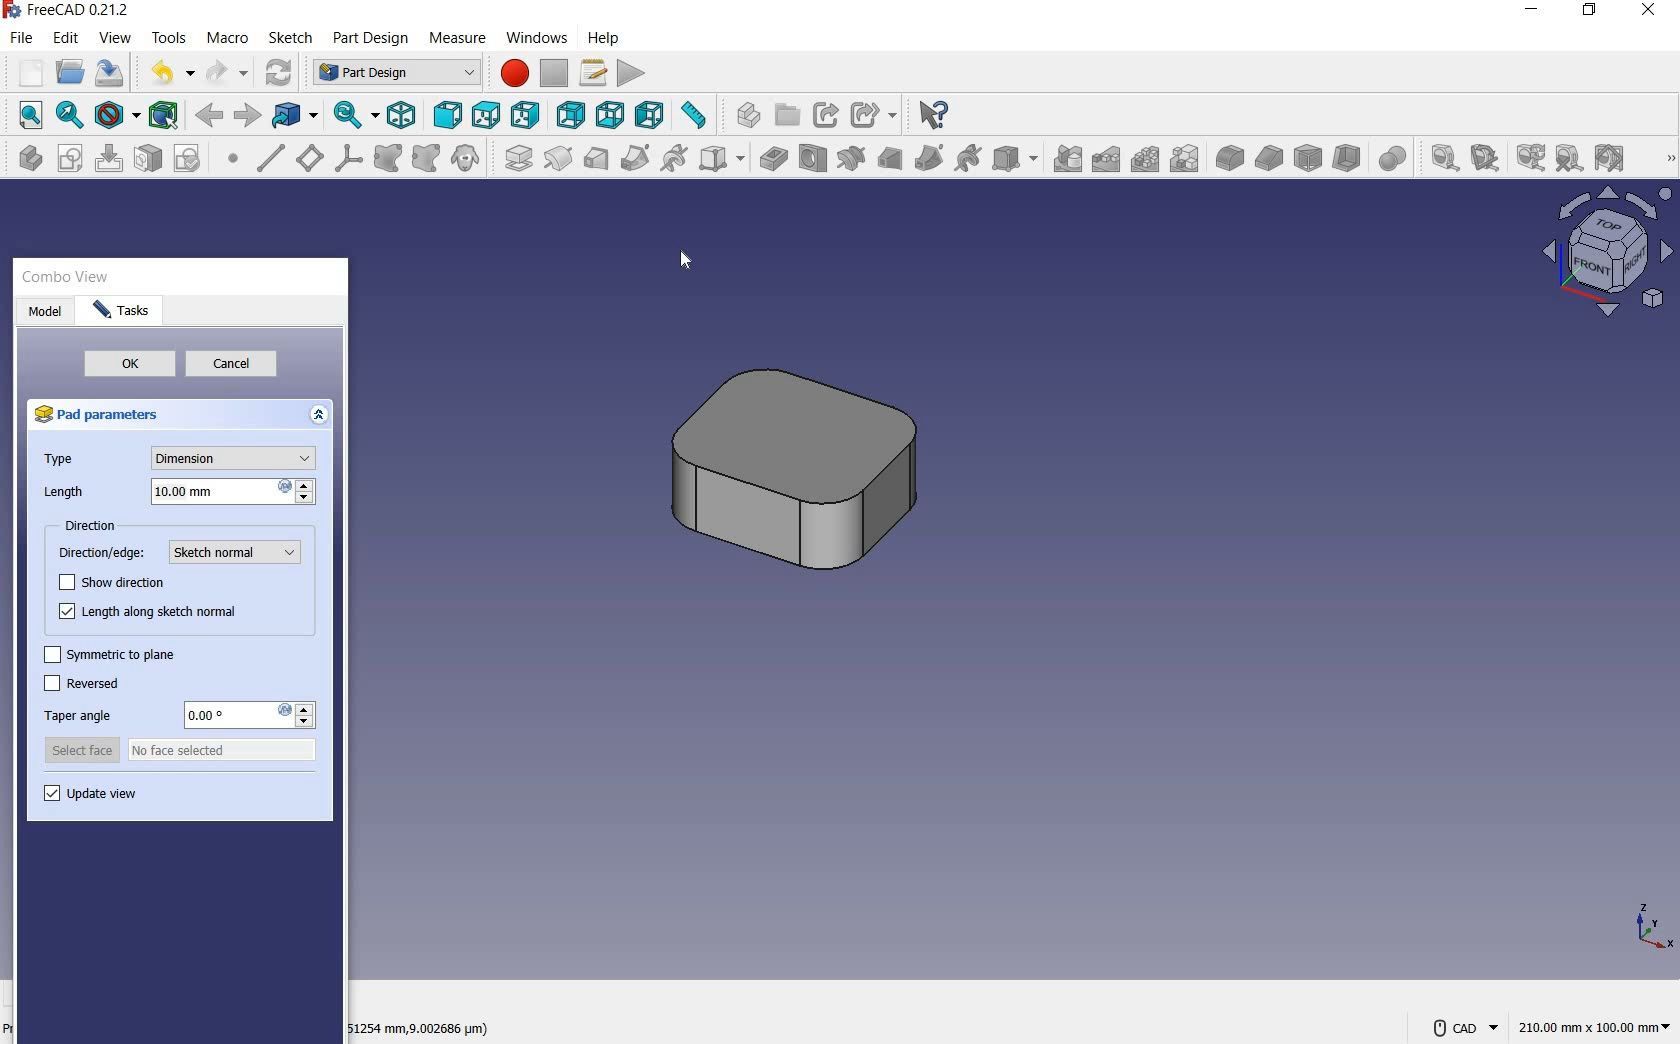 This screenshot has height=1044, width=1680. Describe the element at coordinates (172, 40) in the screenshot. I see `tools` at that location.